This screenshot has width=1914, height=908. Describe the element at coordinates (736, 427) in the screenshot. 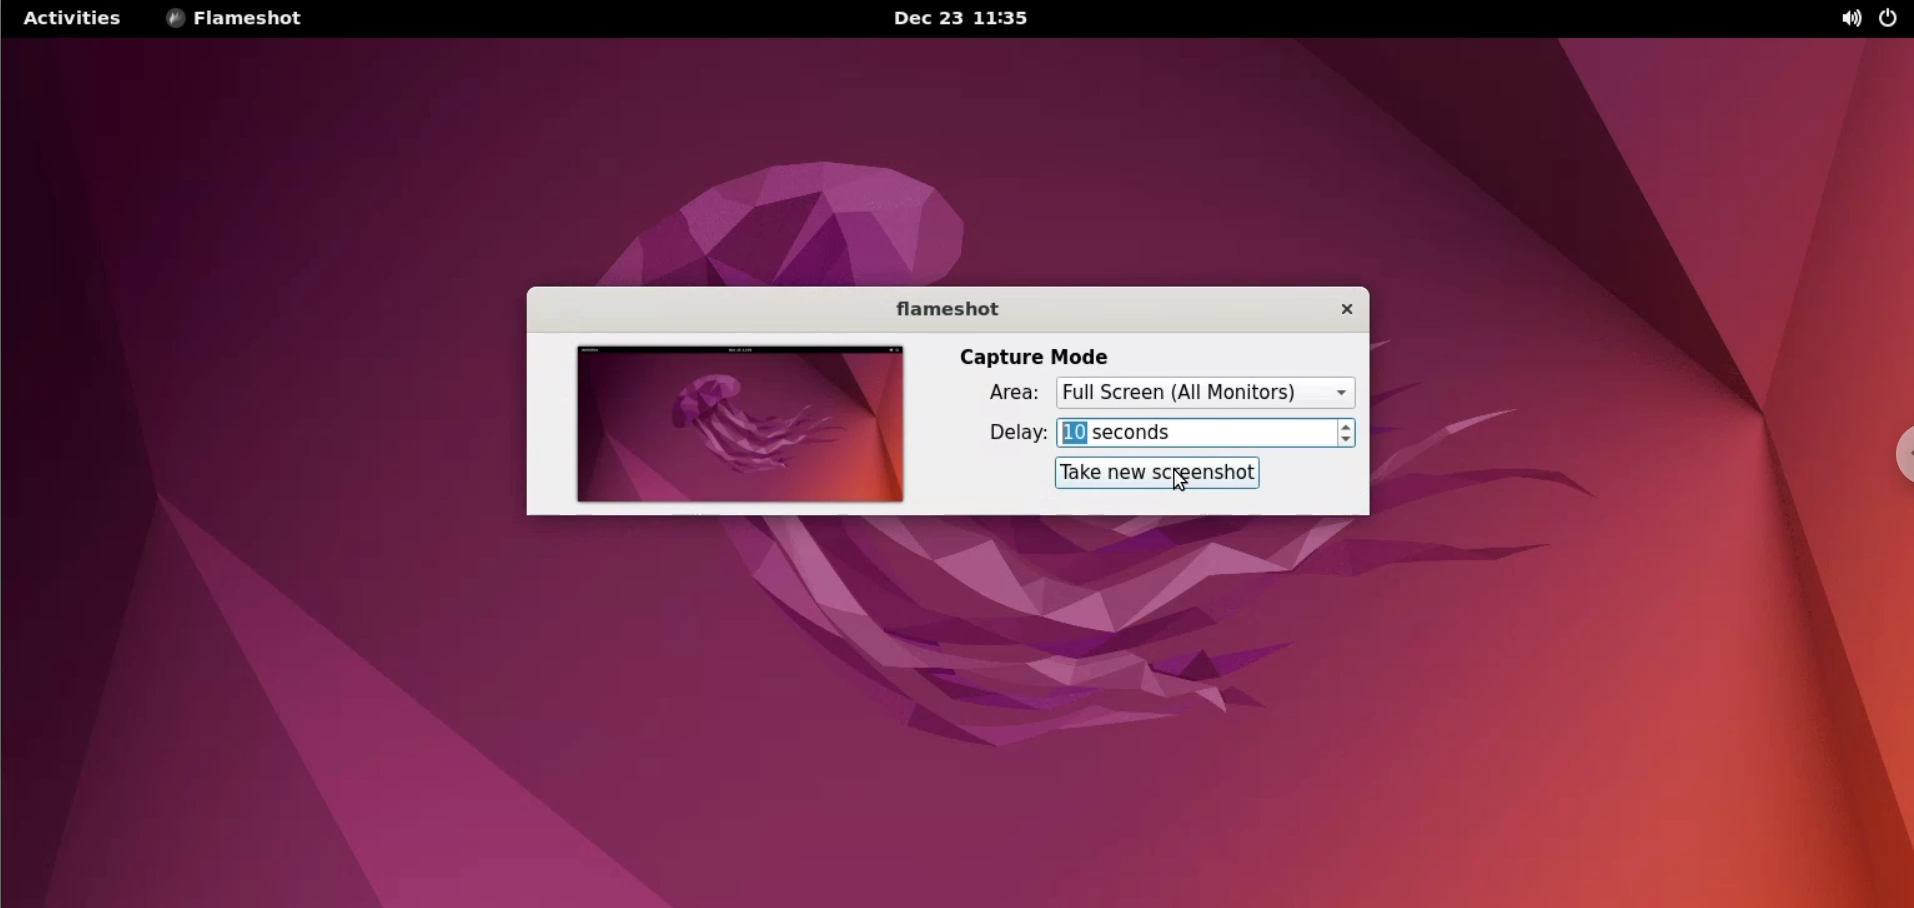

I see `screenshot preview` at that location.